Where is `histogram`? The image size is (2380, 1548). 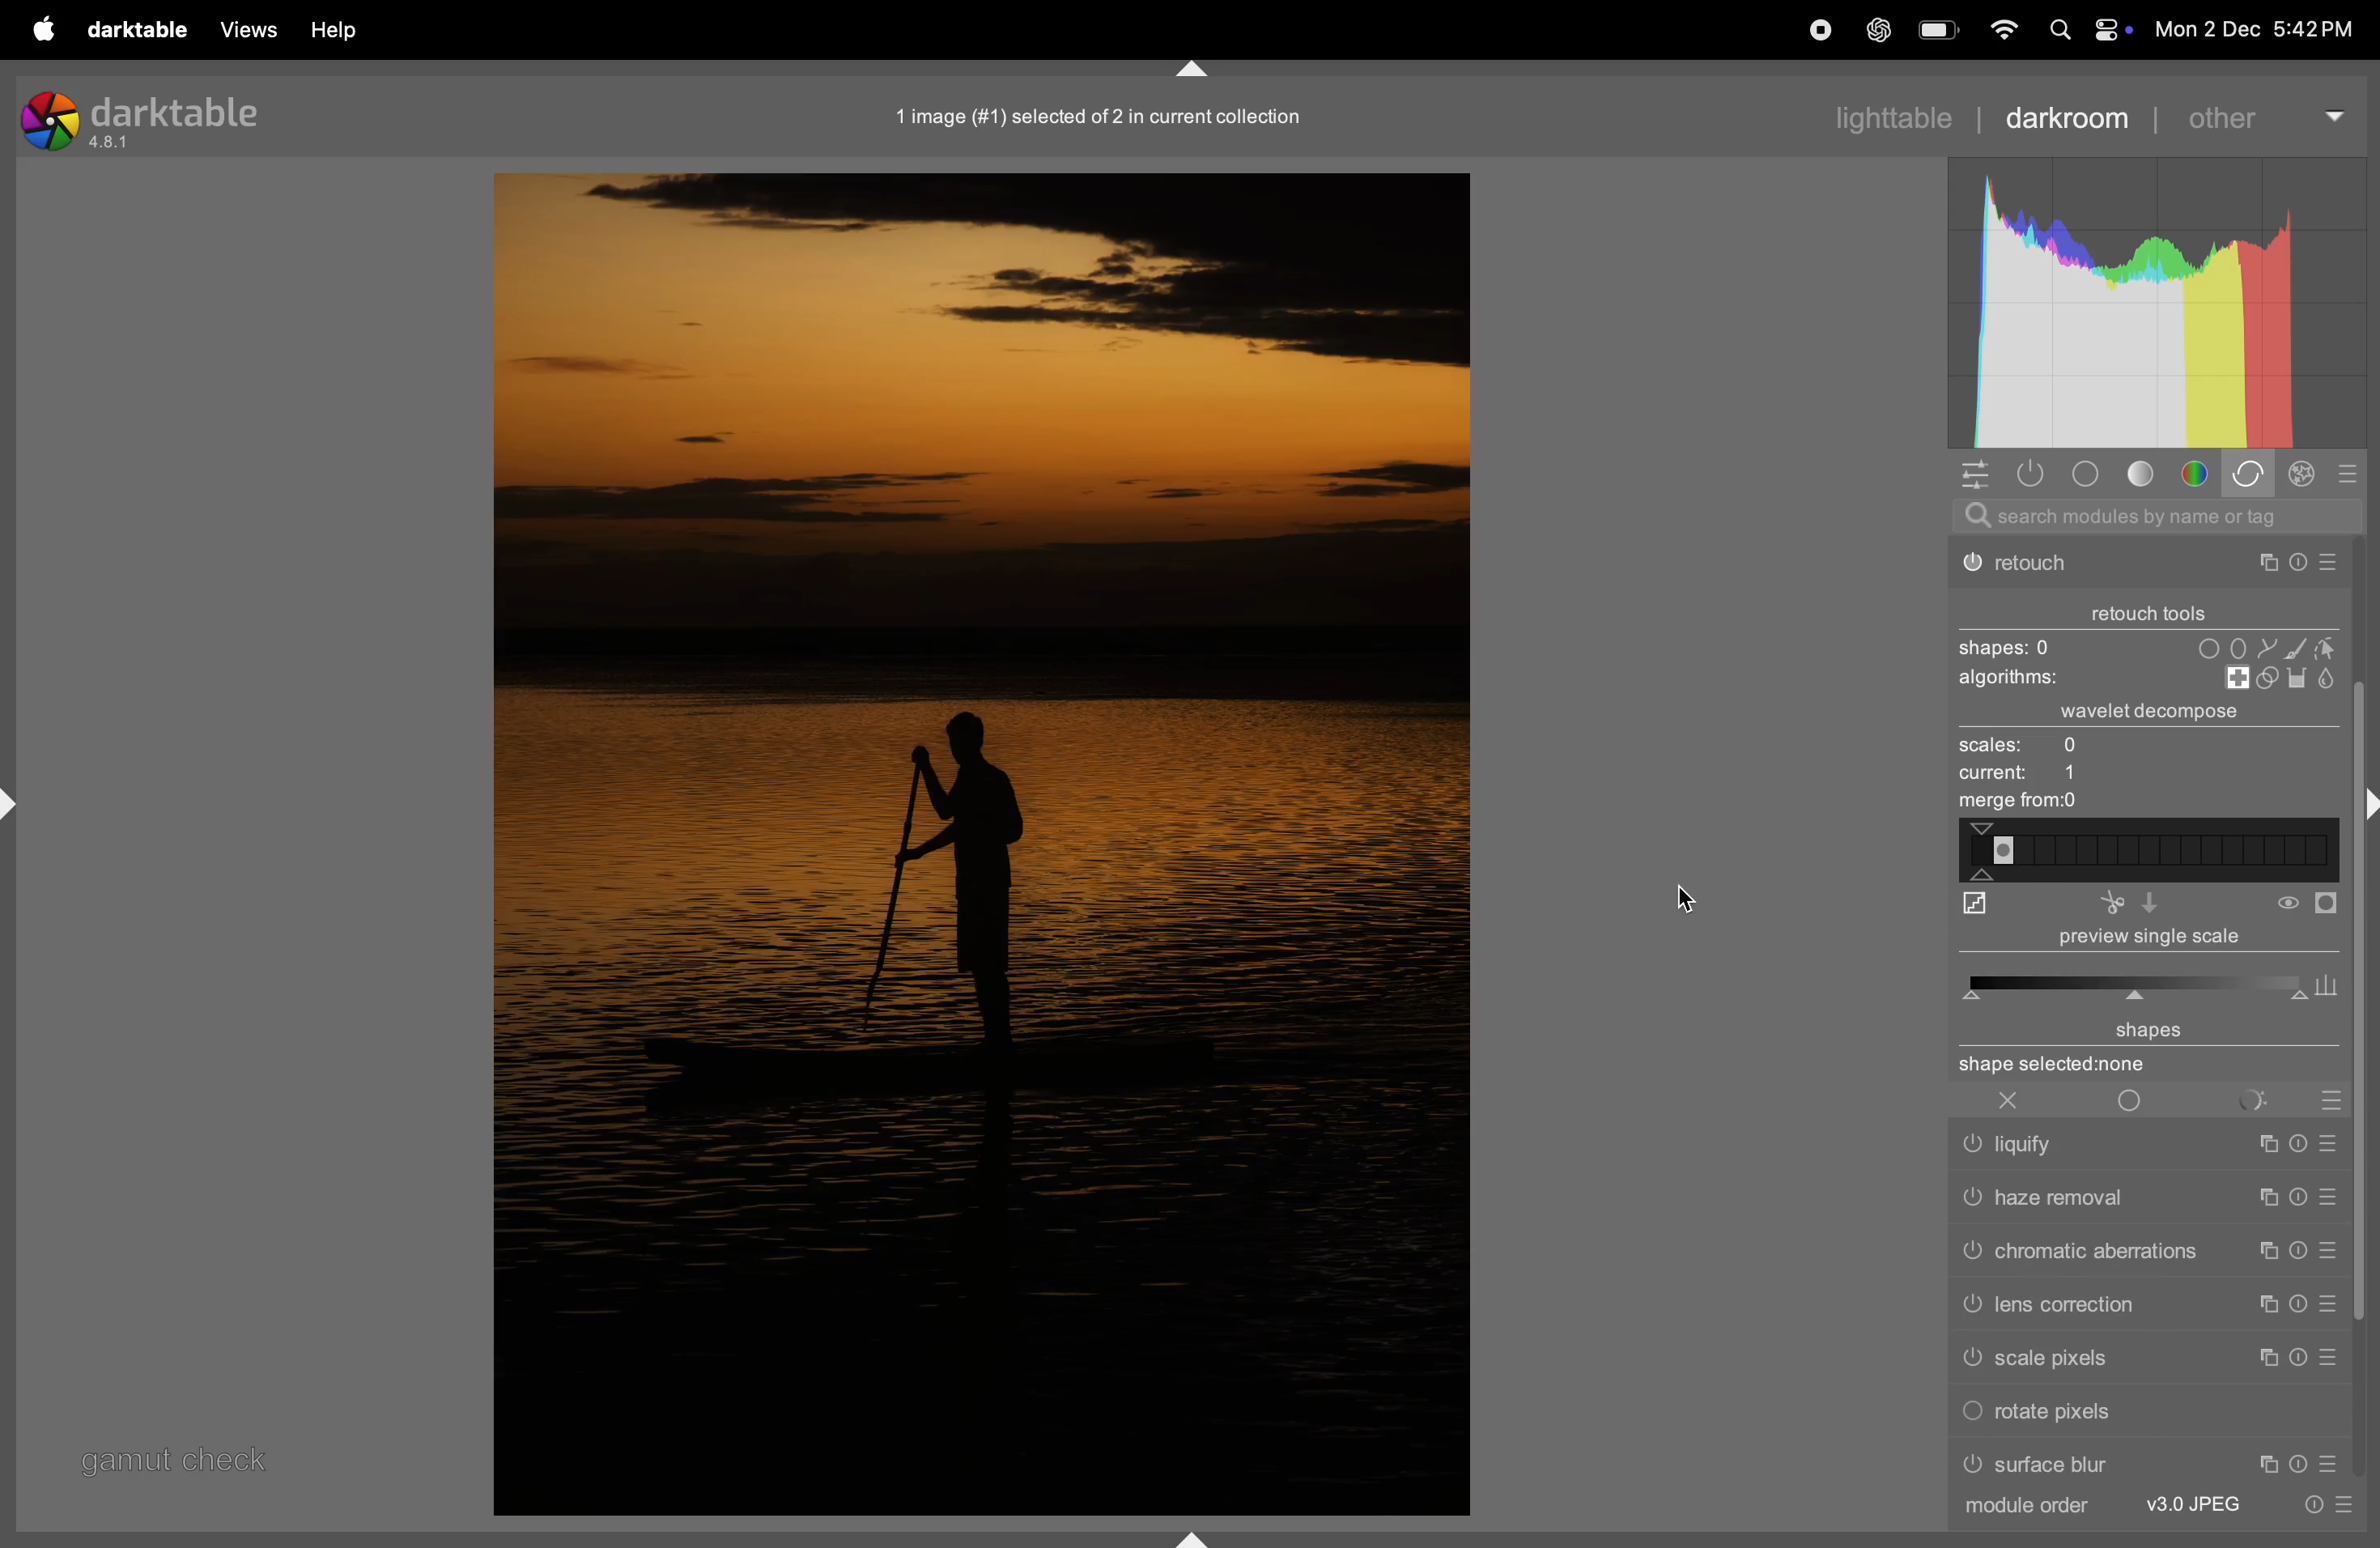
histogram is located at coordinates (2153, 302).